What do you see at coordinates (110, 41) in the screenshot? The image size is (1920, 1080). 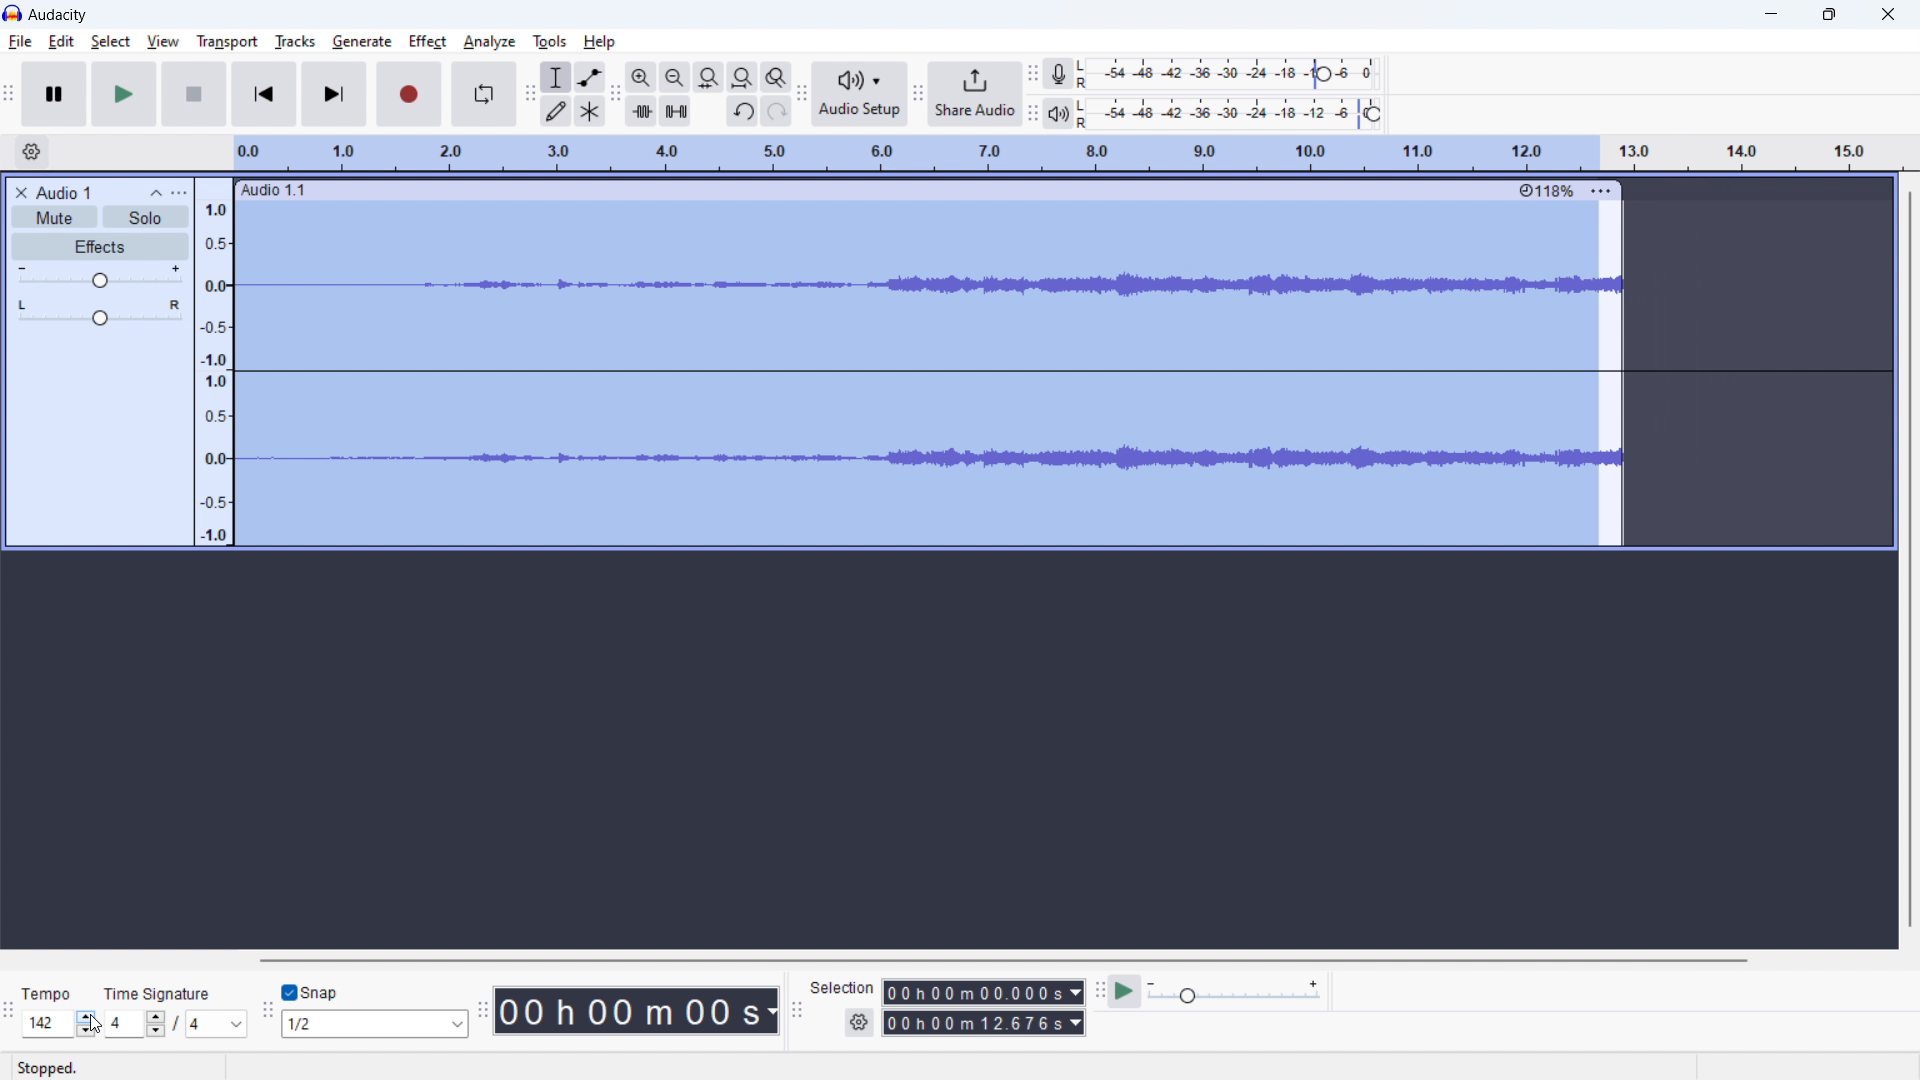 I see `select` at bounding box center [110, 41].